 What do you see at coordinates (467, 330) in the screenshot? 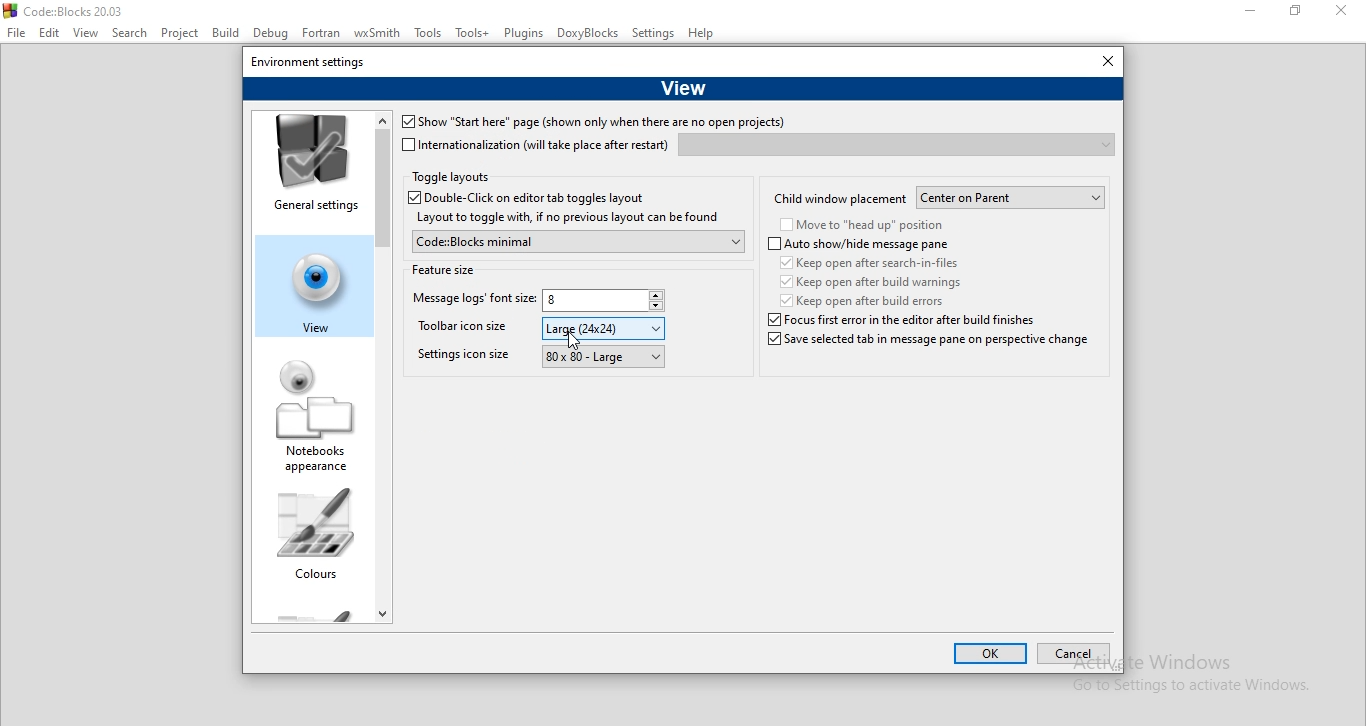
I see `Toolbar icon size: Large (24x24)` at bounding box center [467, 330].